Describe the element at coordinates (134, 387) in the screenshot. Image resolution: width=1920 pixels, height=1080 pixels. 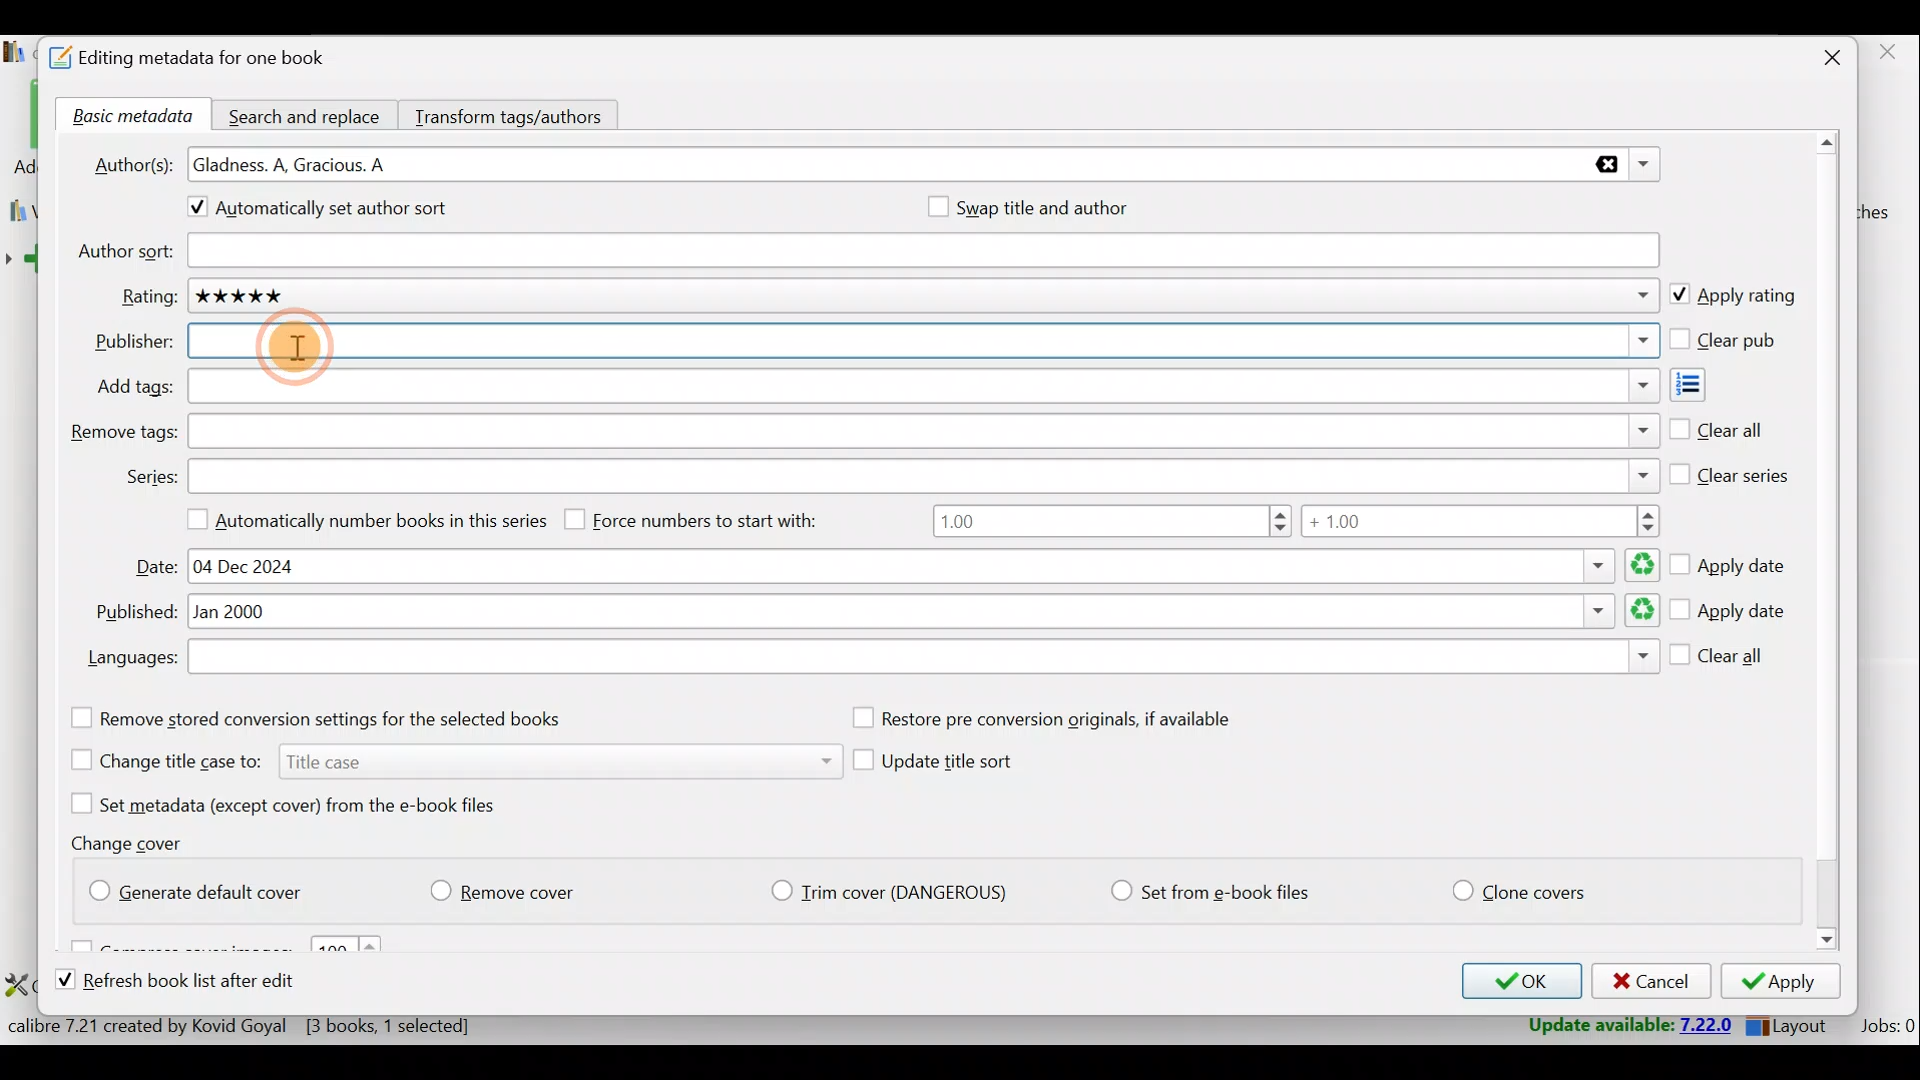
I see `Add tags:` at that location.